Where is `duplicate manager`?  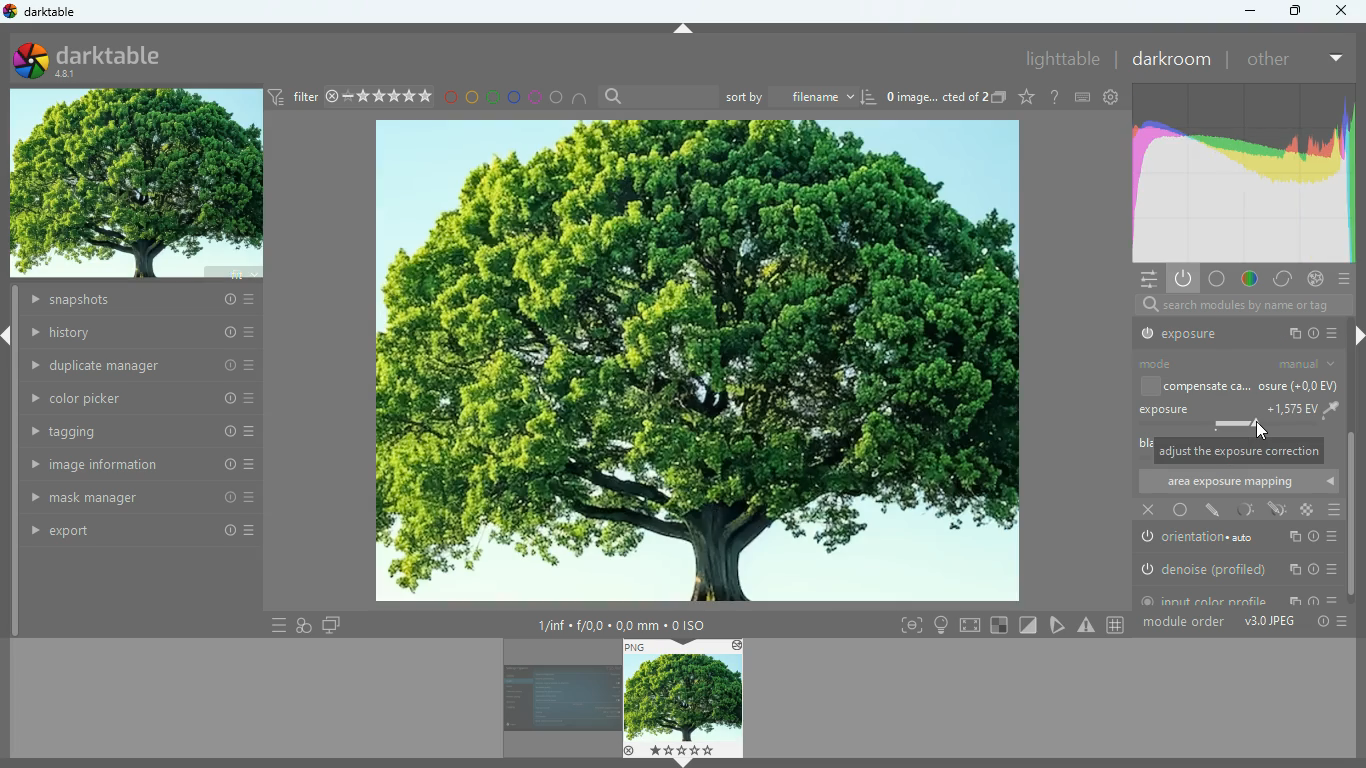 duplicate manager is located at coordinates (141, 366).